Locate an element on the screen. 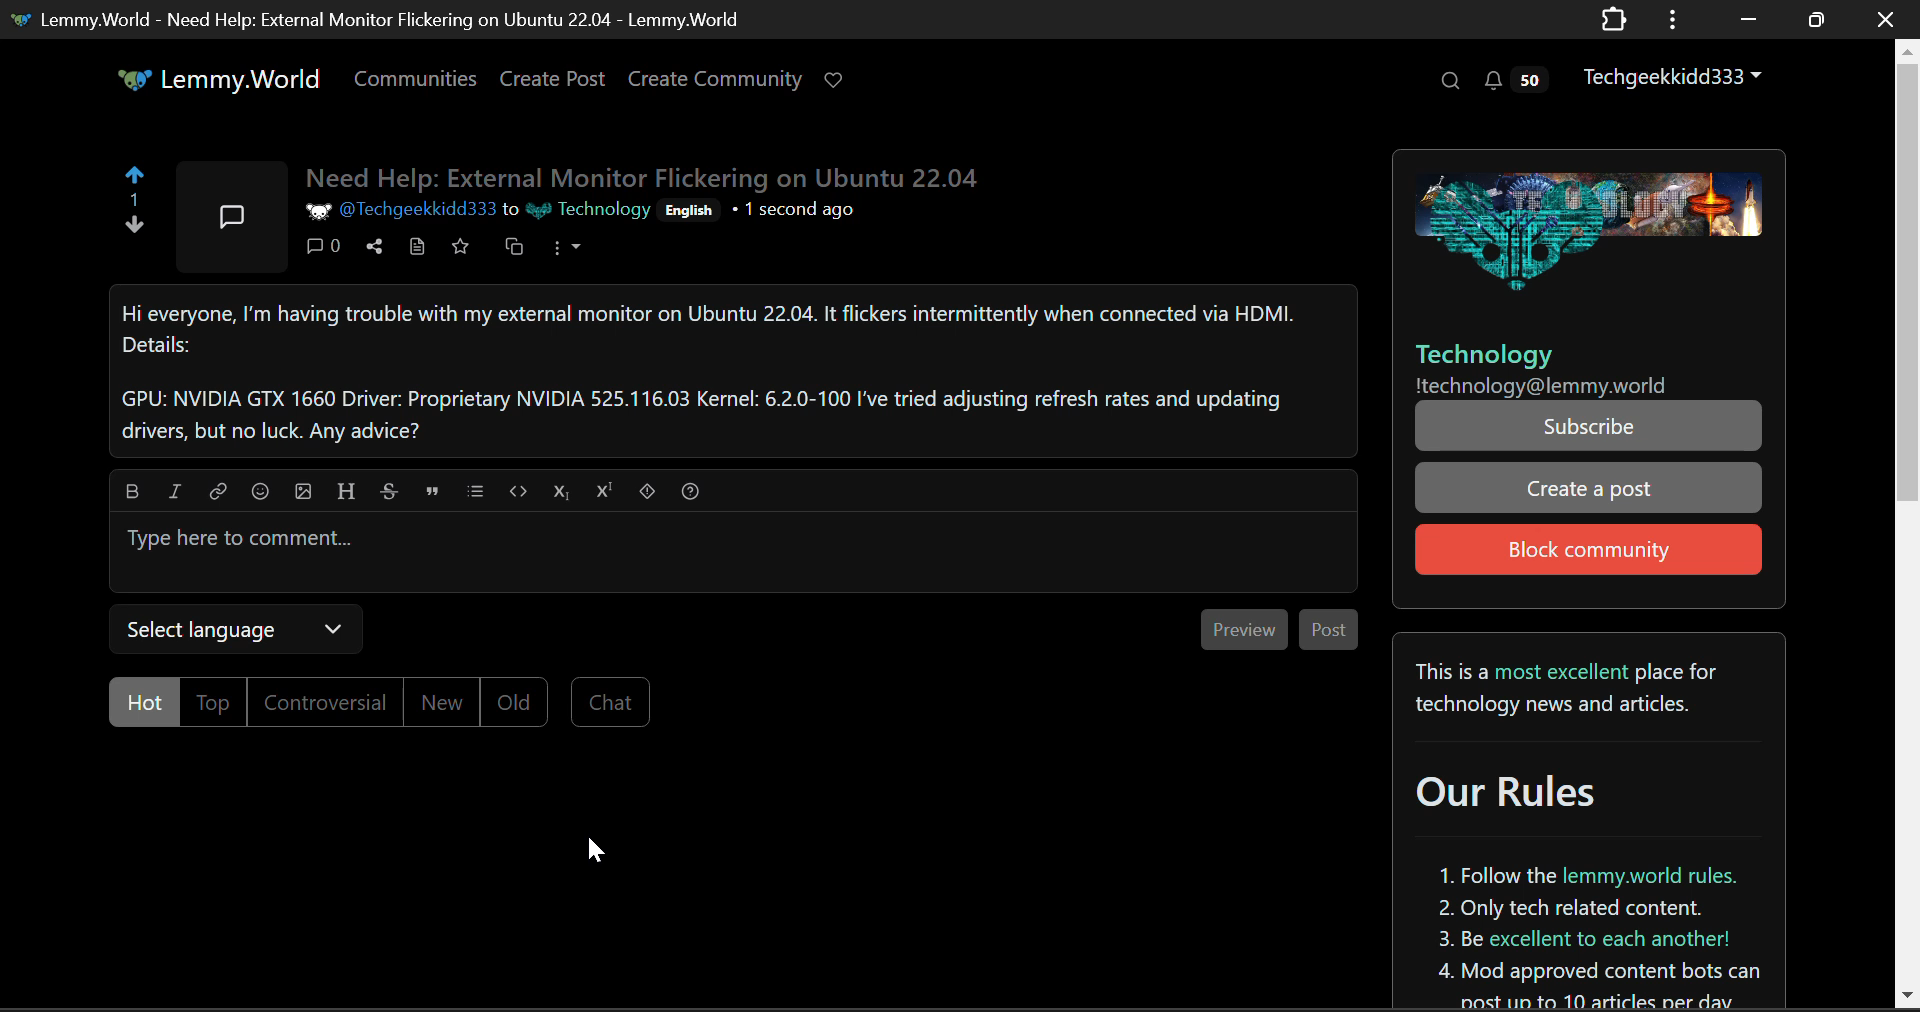  Create a post Button is located at coordinates (1589, 488).